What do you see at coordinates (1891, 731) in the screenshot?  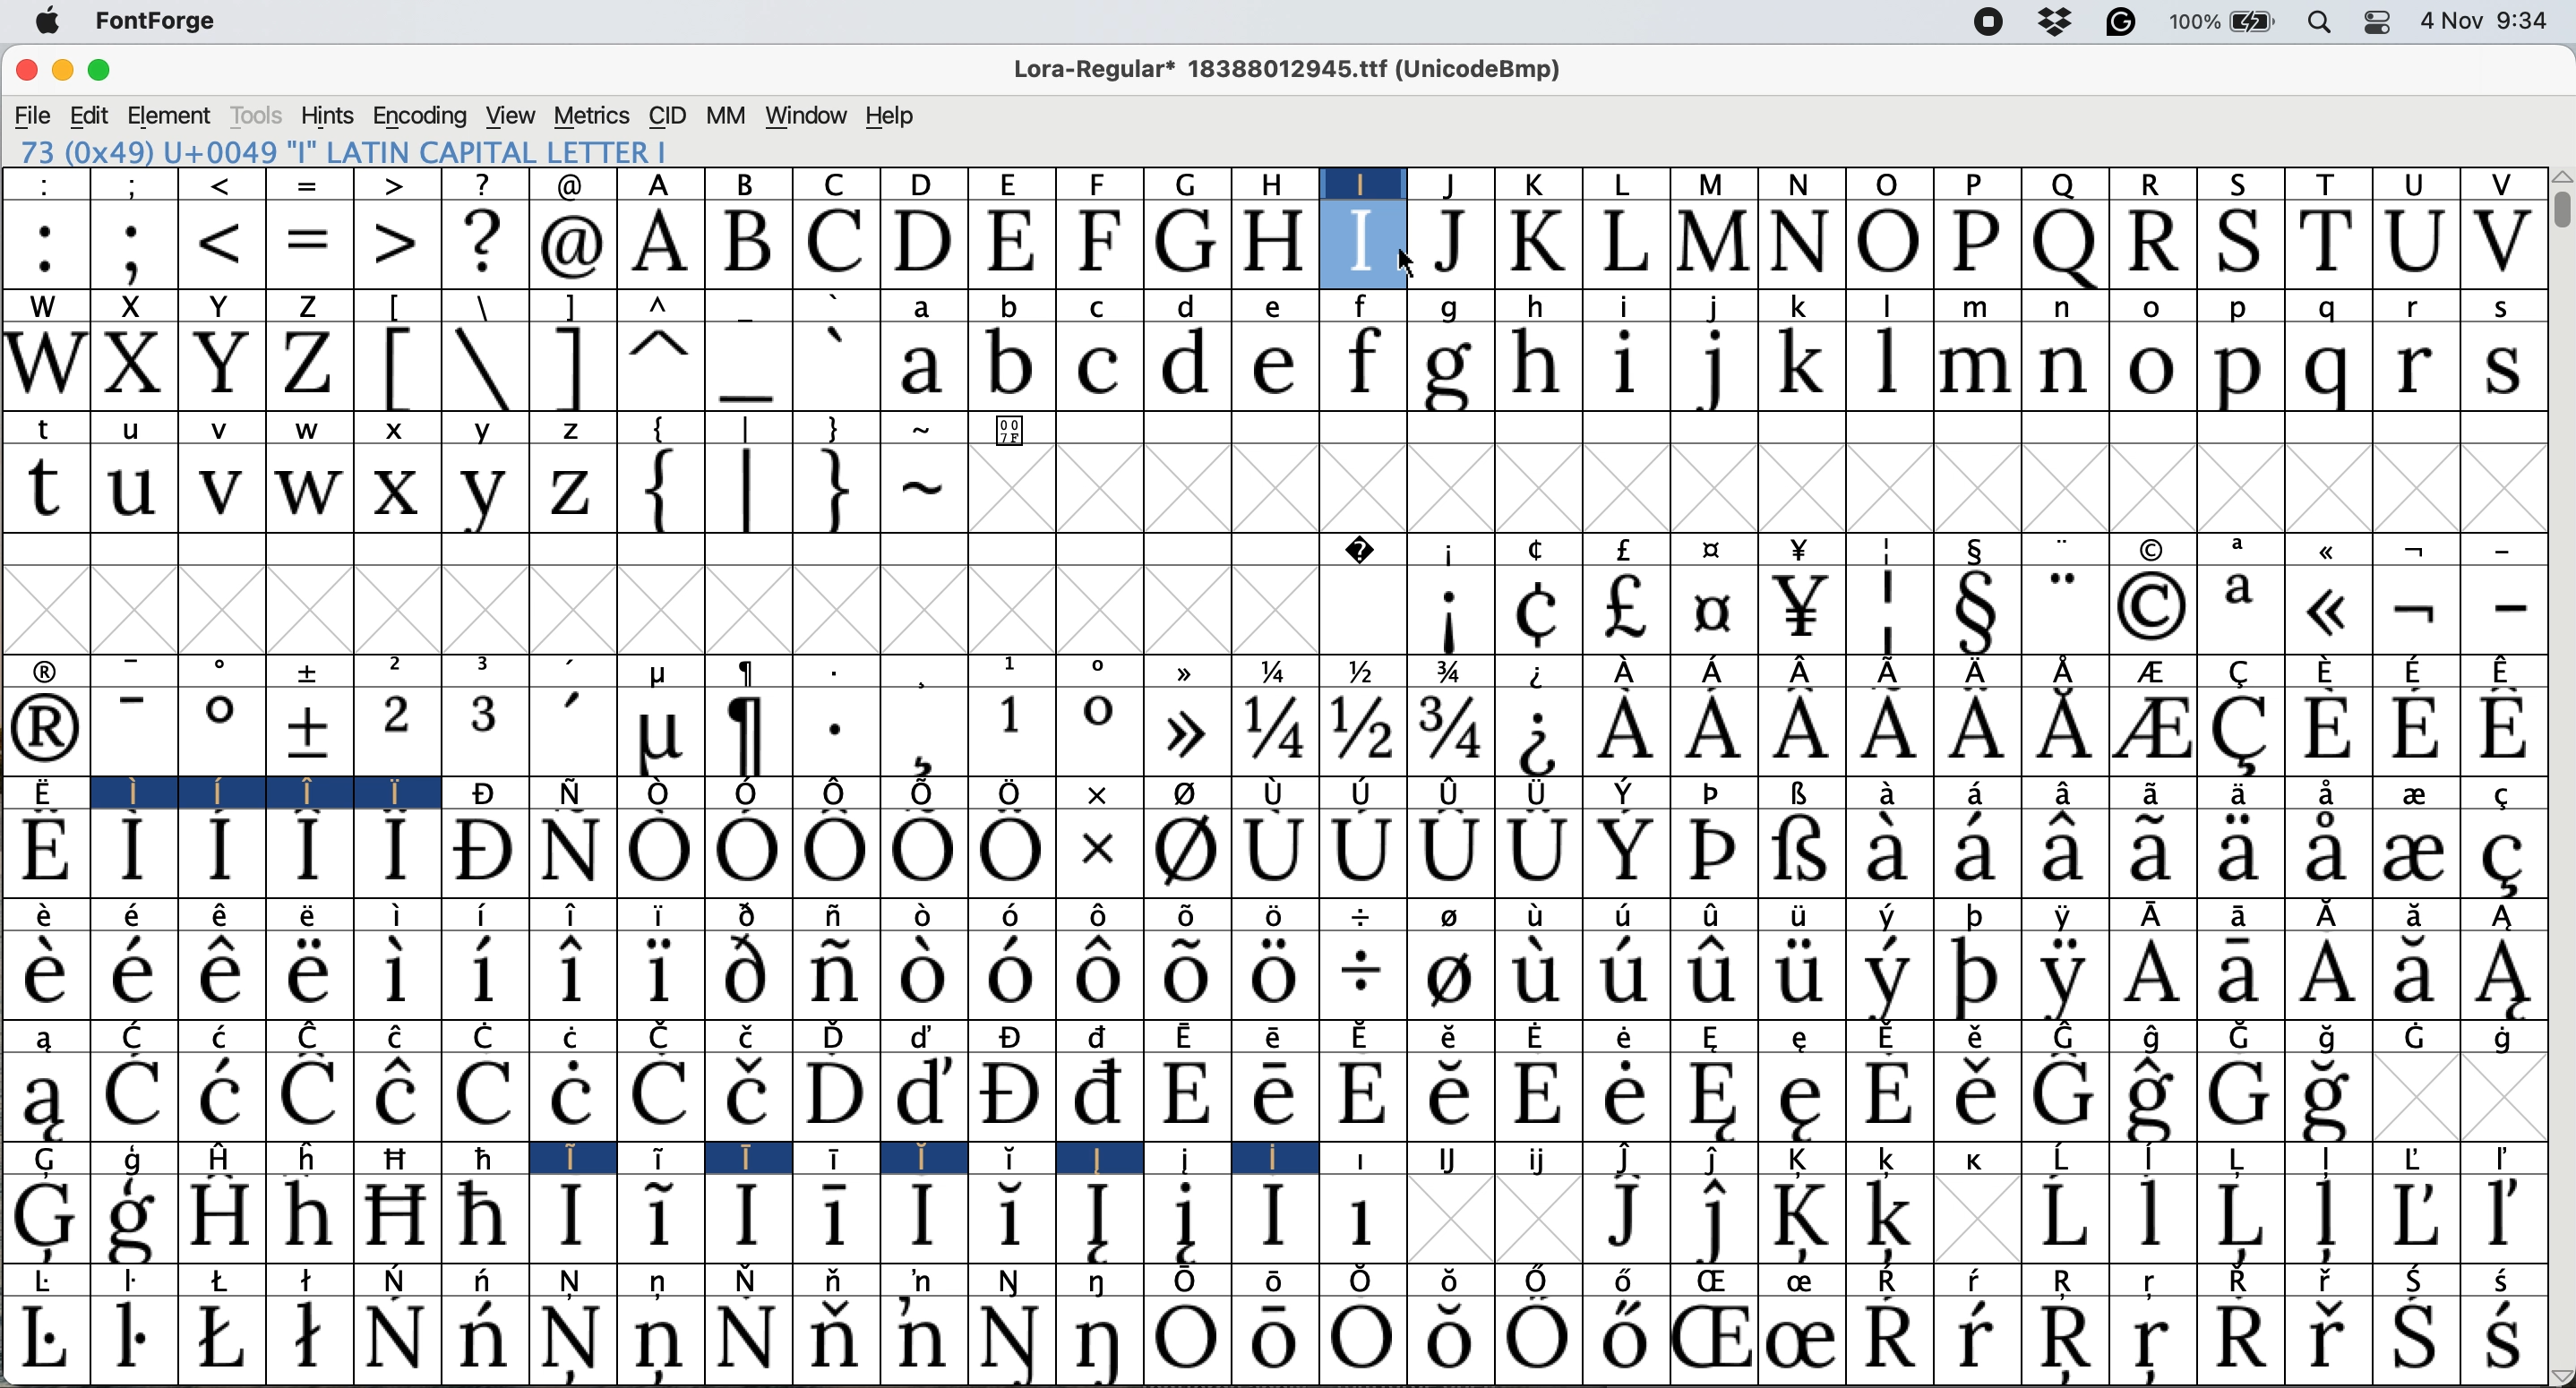 I see `Symbol` at bounding box center [1891, 731].